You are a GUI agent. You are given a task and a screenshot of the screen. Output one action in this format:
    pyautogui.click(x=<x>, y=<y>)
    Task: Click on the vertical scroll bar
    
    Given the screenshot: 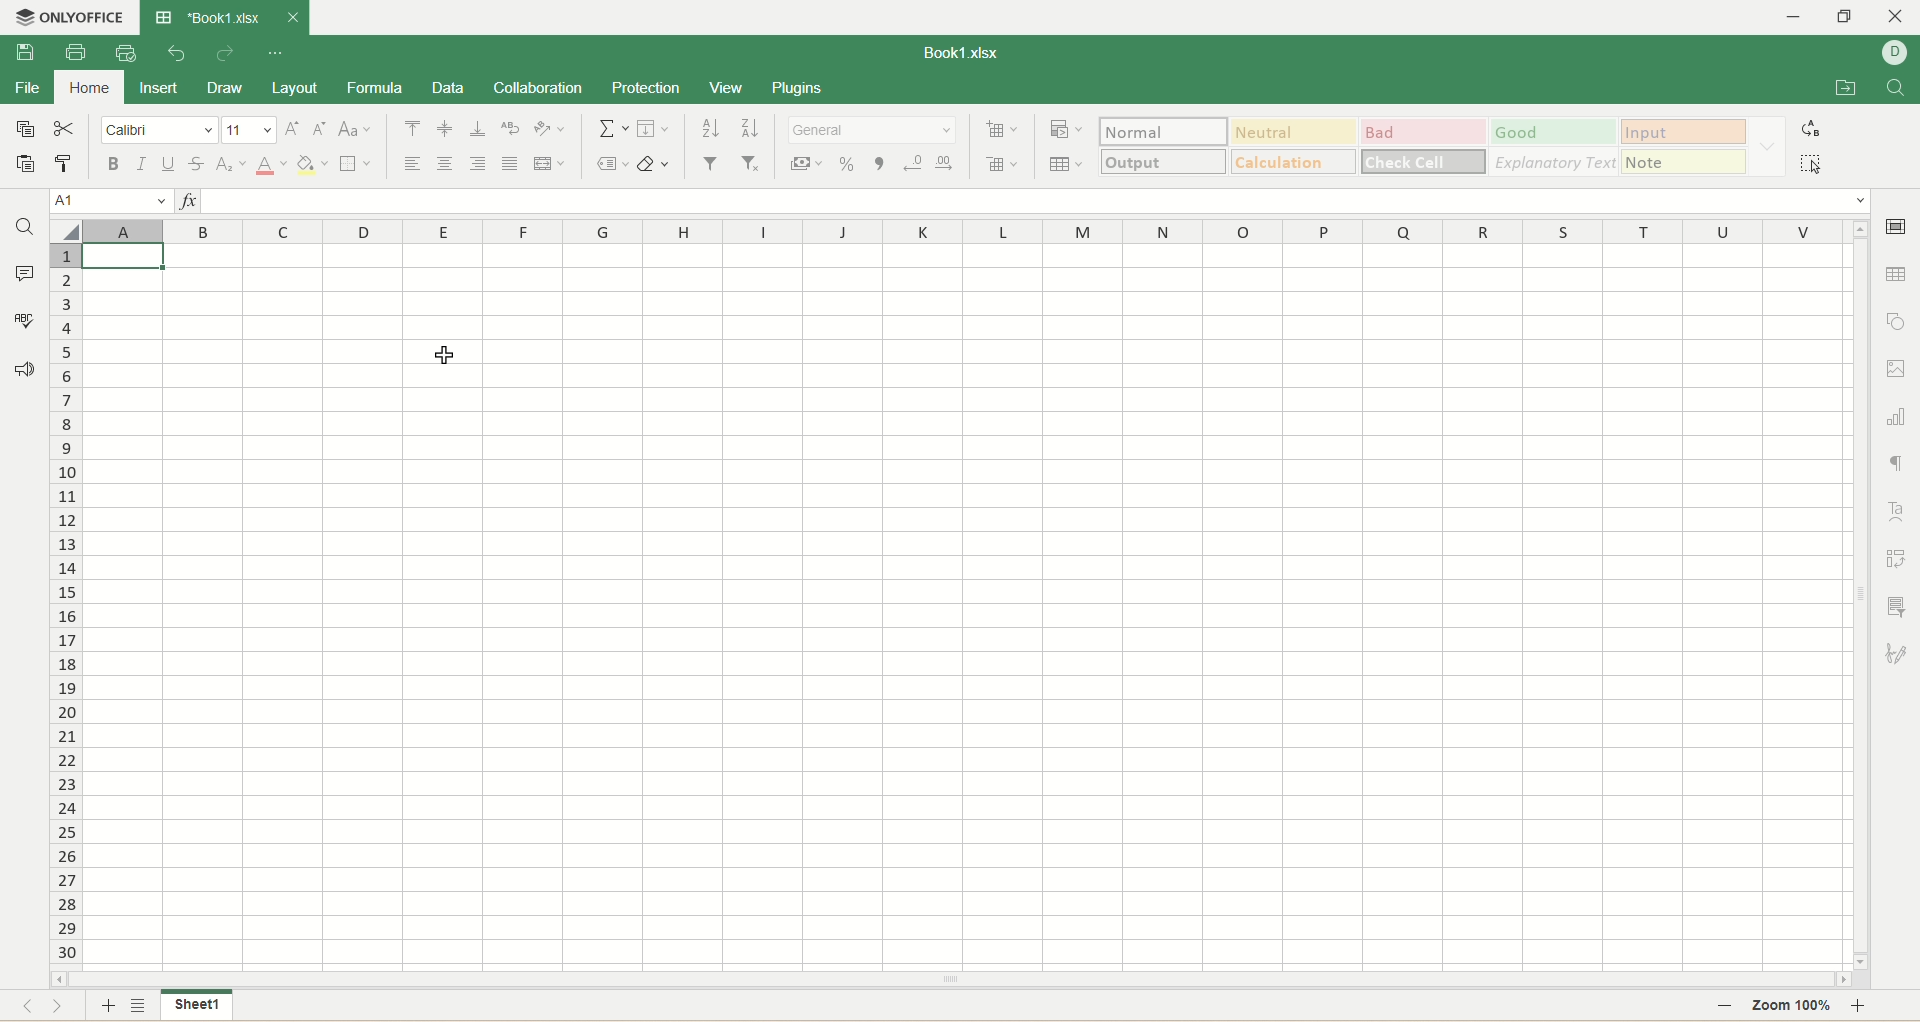 What is the action you would take?
    pyautogui.click(x=1864, y=593)
    